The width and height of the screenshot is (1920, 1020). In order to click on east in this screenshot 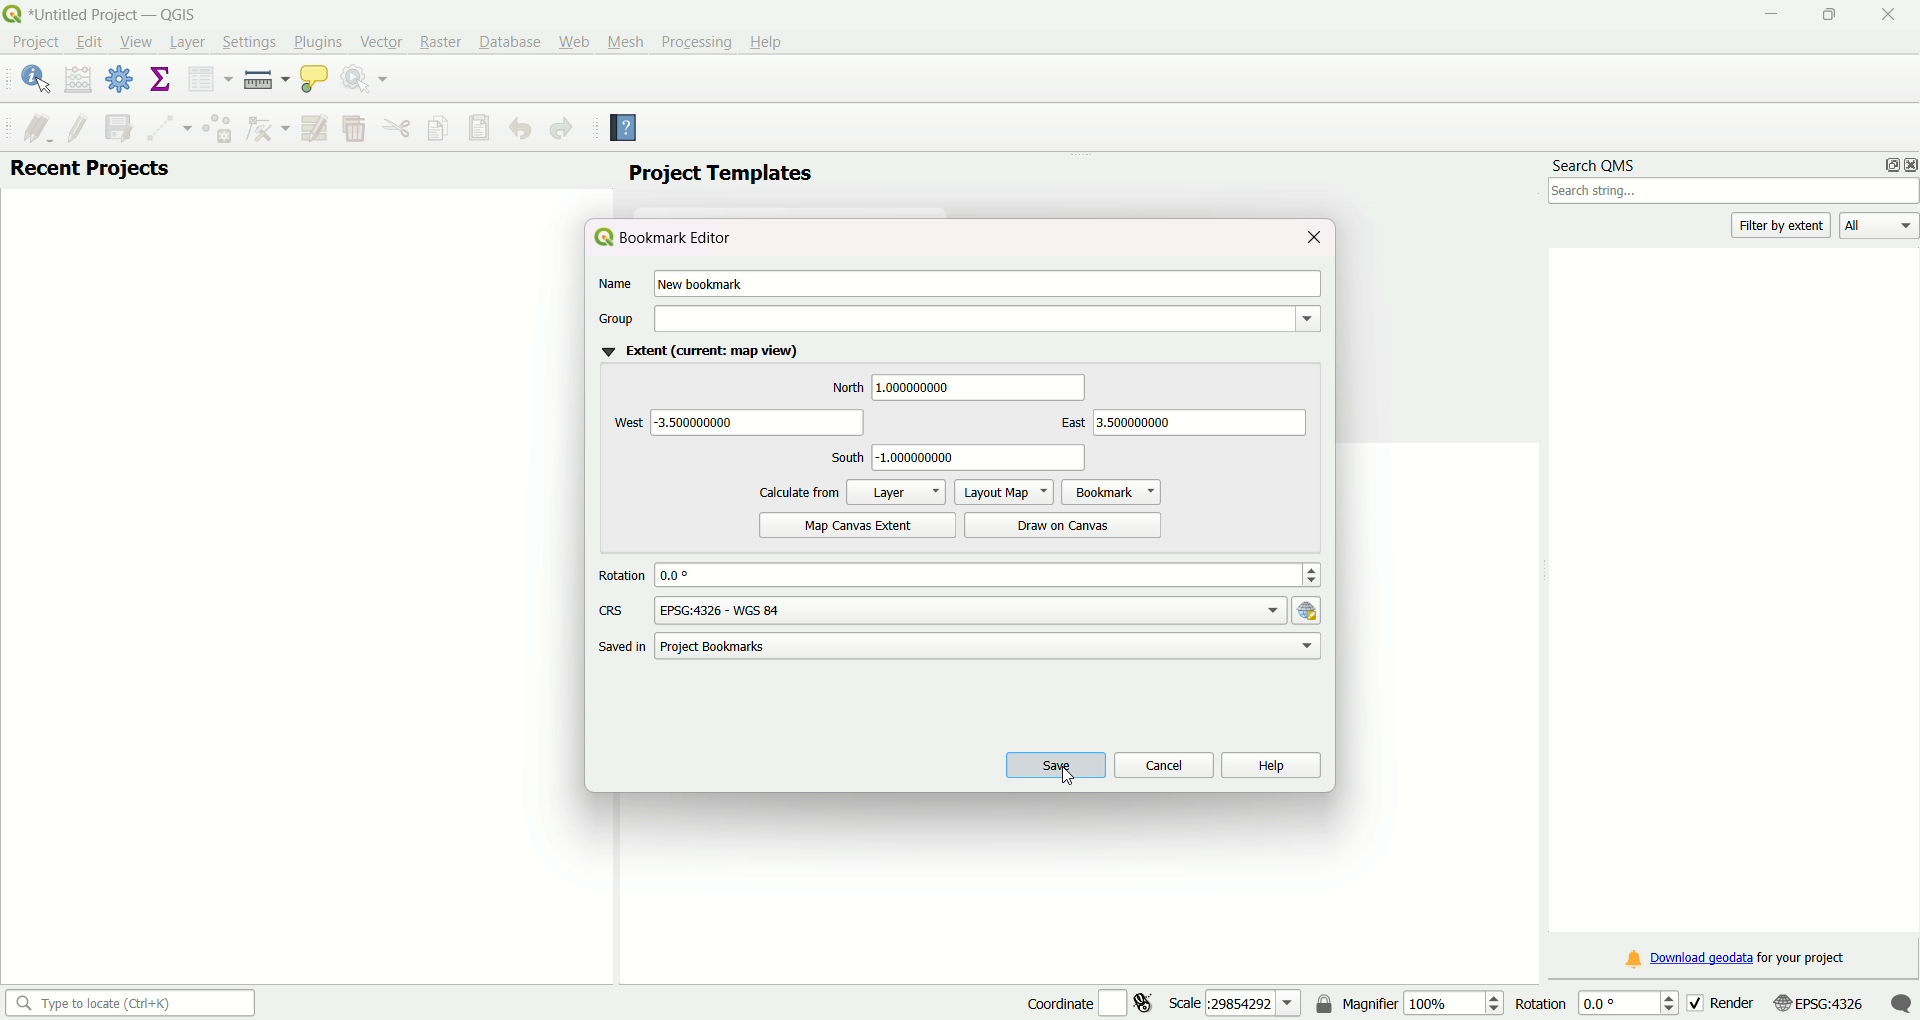, I will do `click(1067, 424)`.